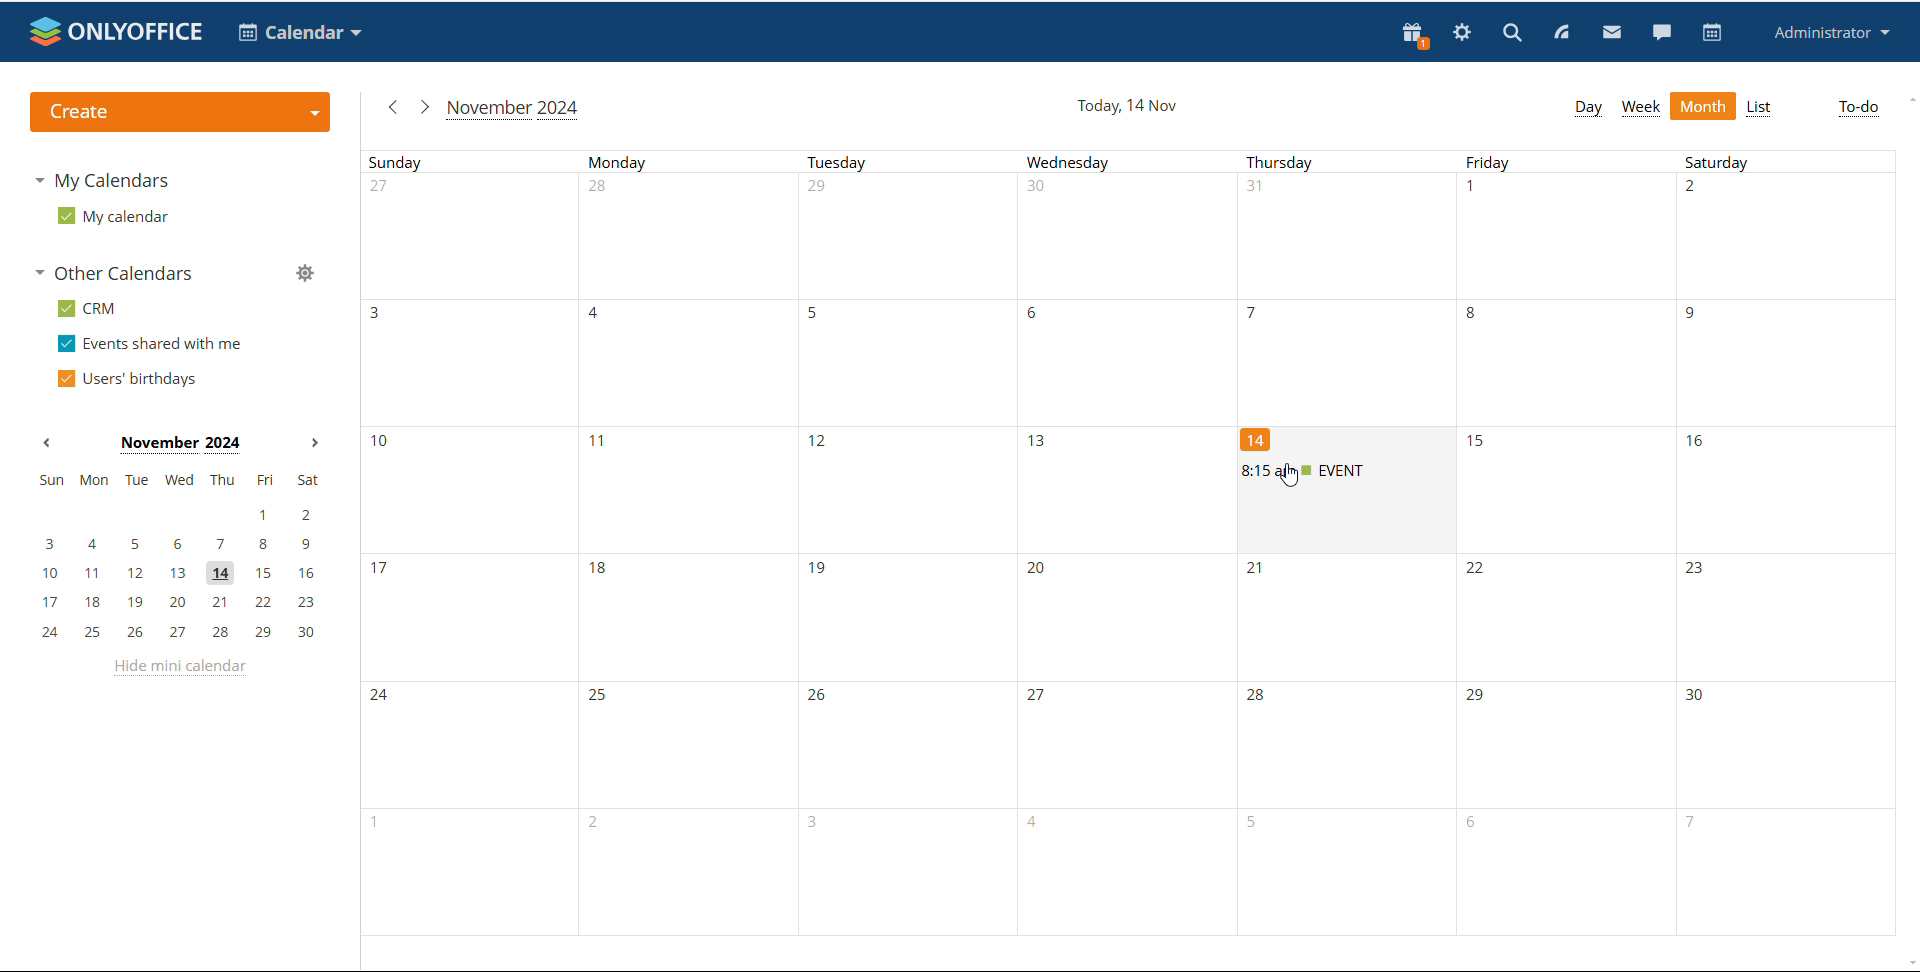 This screenshot has width=1920, height=972. What do you see at coordinates (180, 111) in the screenshot?
I see `create` at bounding box center [180, 111].